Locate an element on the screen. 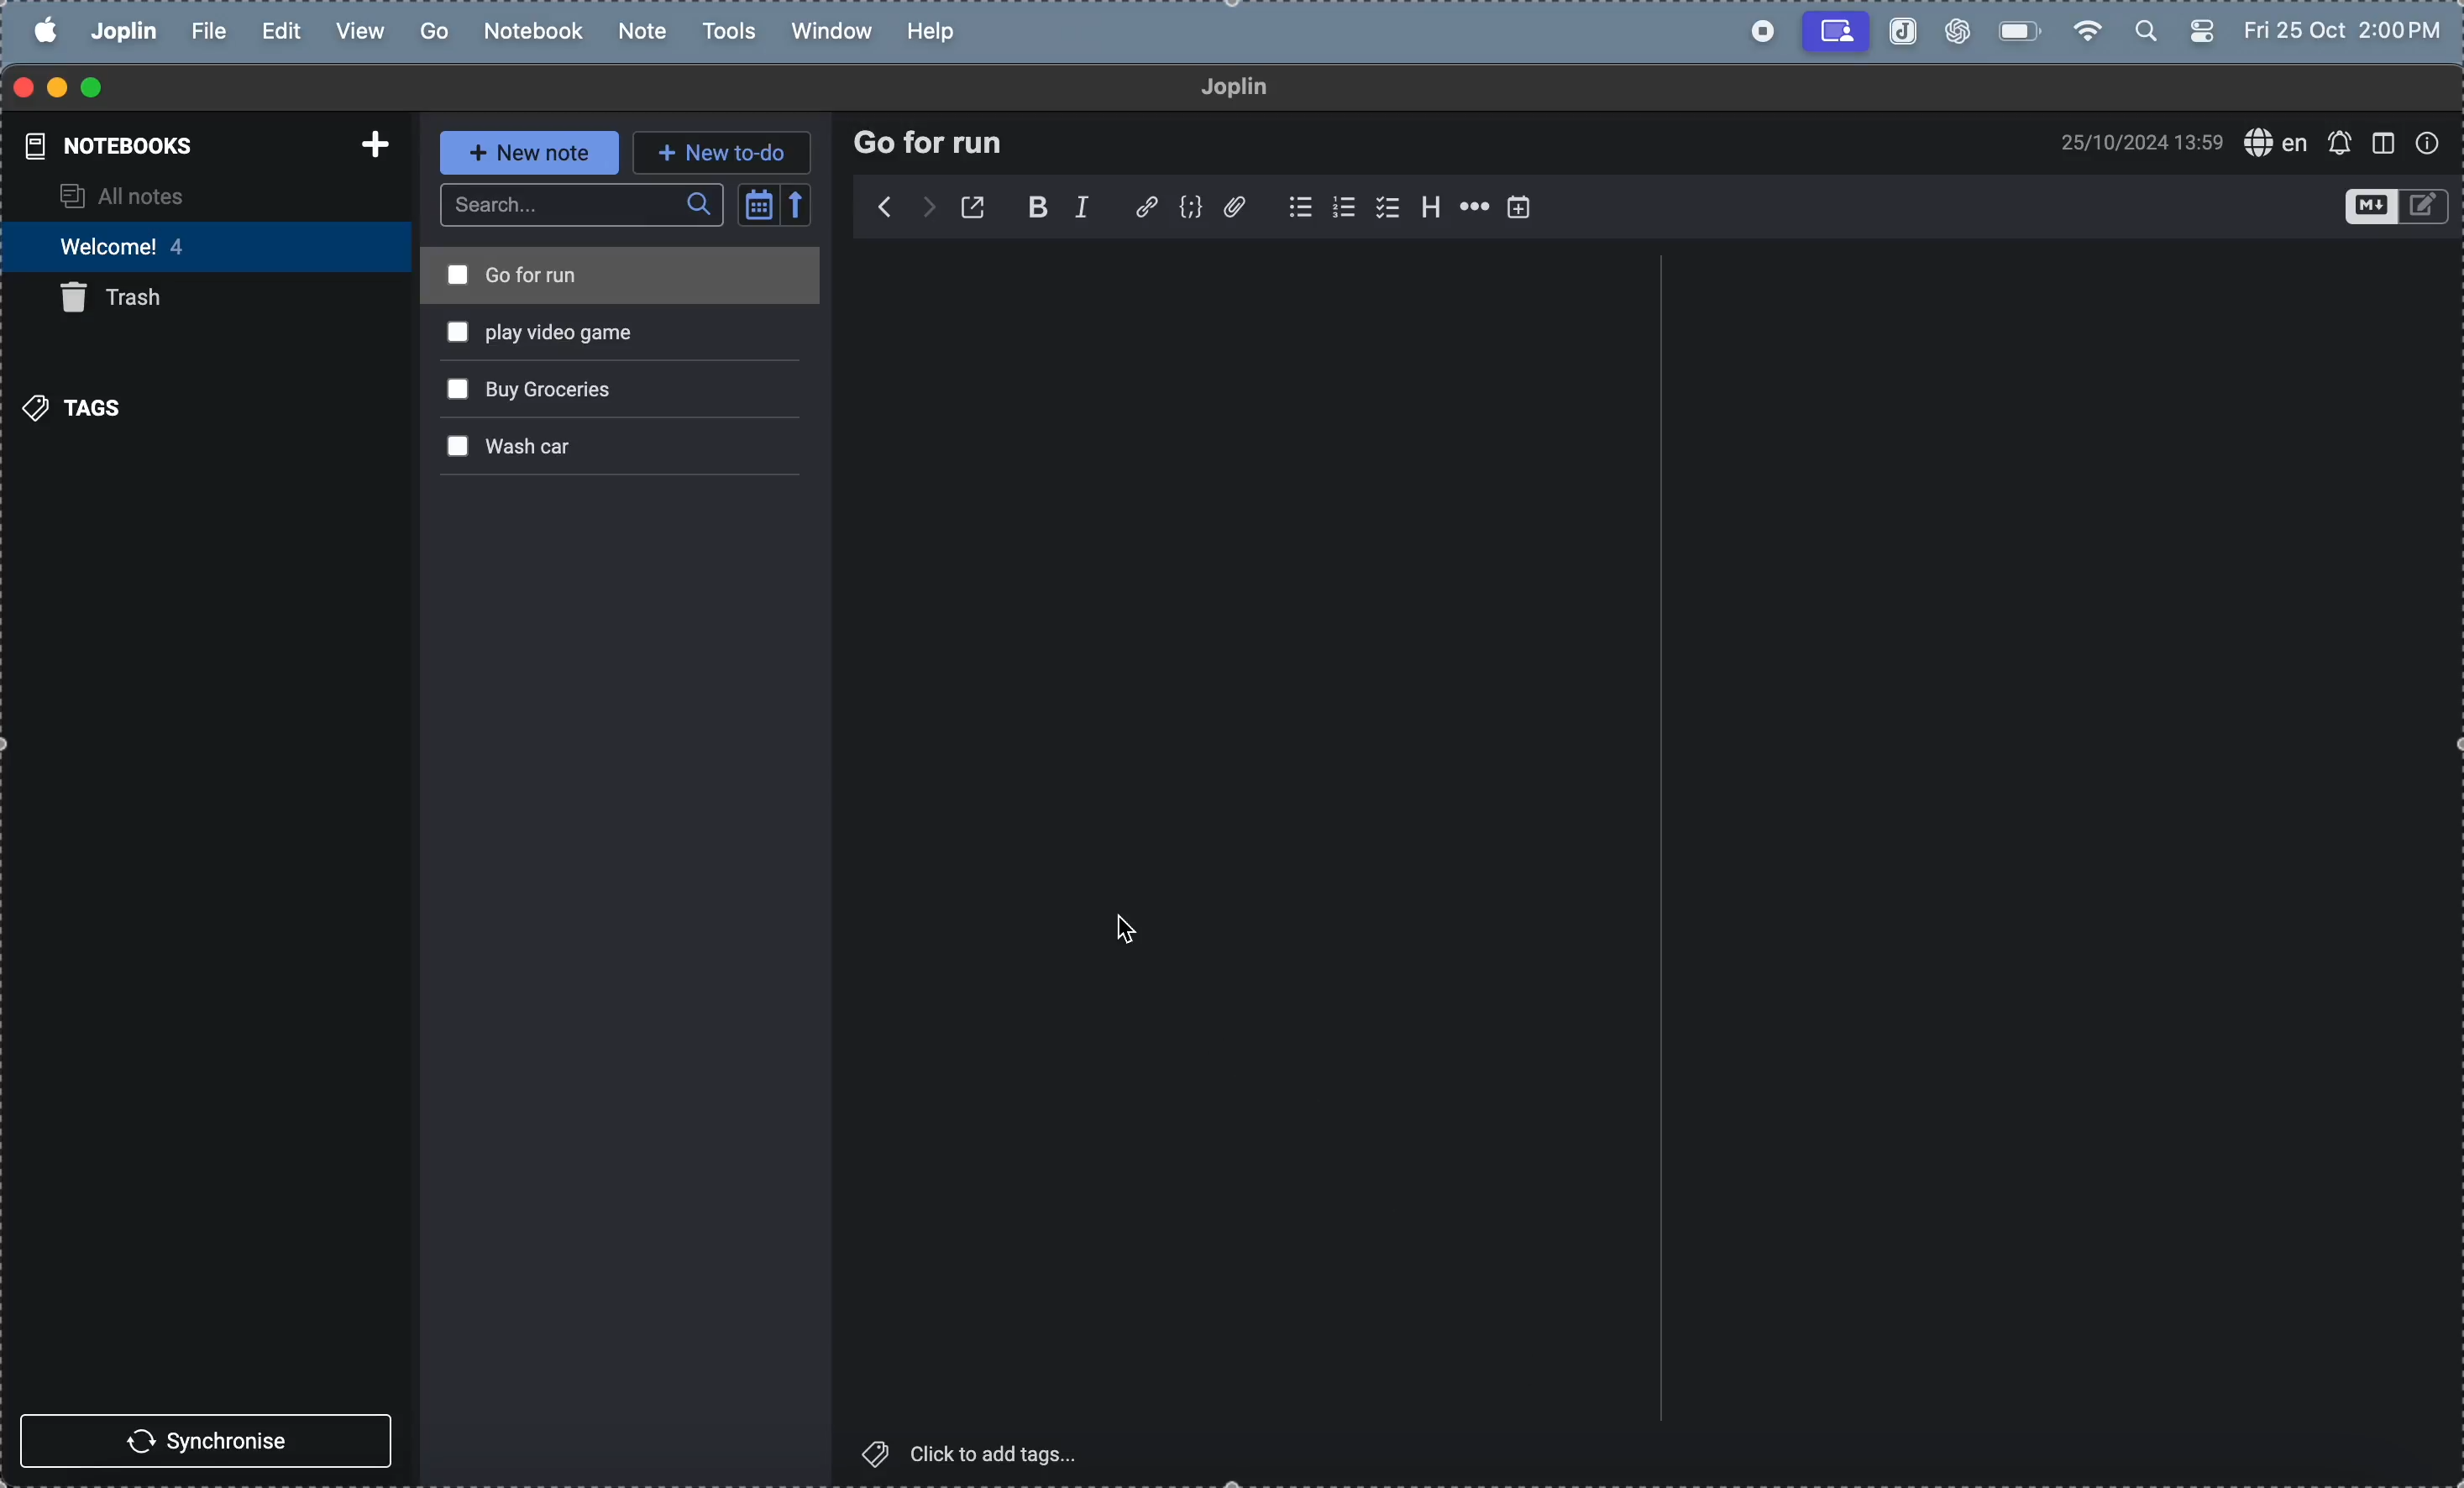 The image size is (2464, 1488). window is located at coordinates (828, 31).